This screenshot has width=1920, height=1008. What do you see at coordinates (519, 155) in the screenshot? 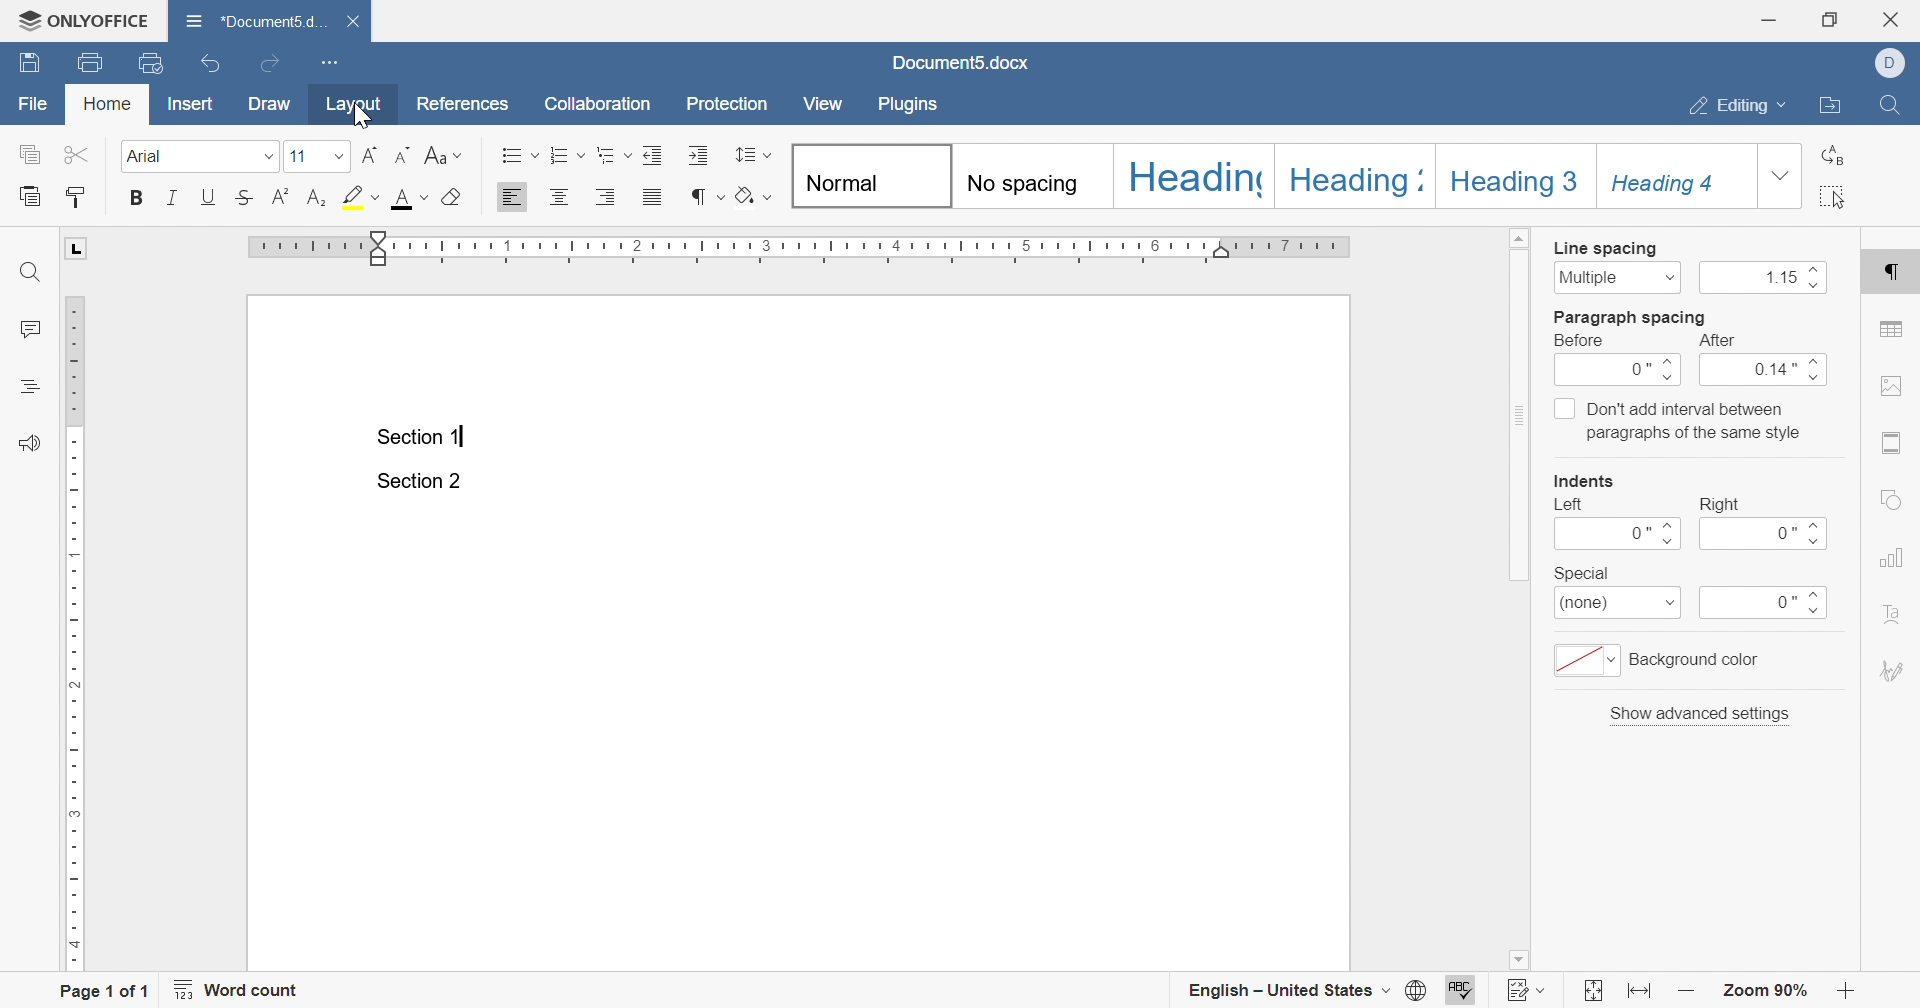
I see `bullets` at bounding box center [519, 155].